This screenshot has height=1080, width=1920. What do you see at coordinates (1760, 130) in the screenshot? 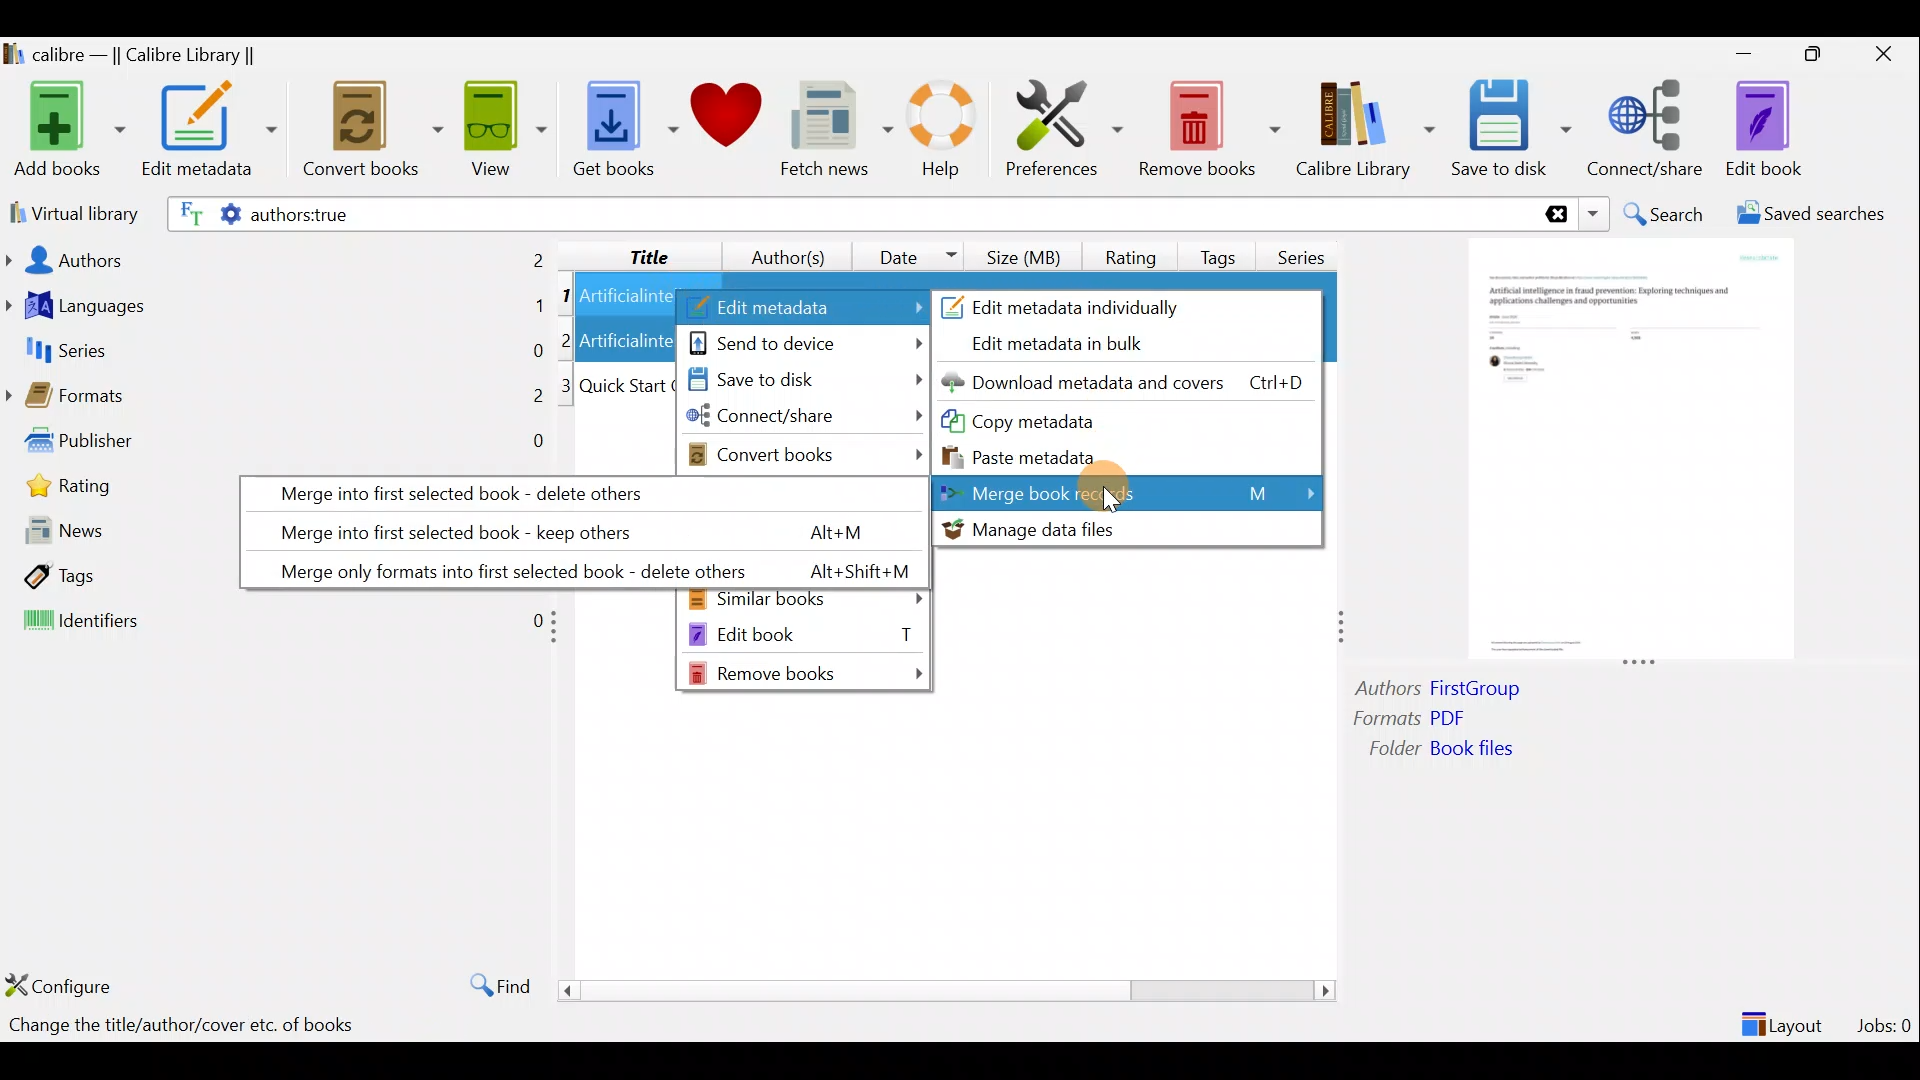
I see `Edit book` at bounding box center [1760, 130].